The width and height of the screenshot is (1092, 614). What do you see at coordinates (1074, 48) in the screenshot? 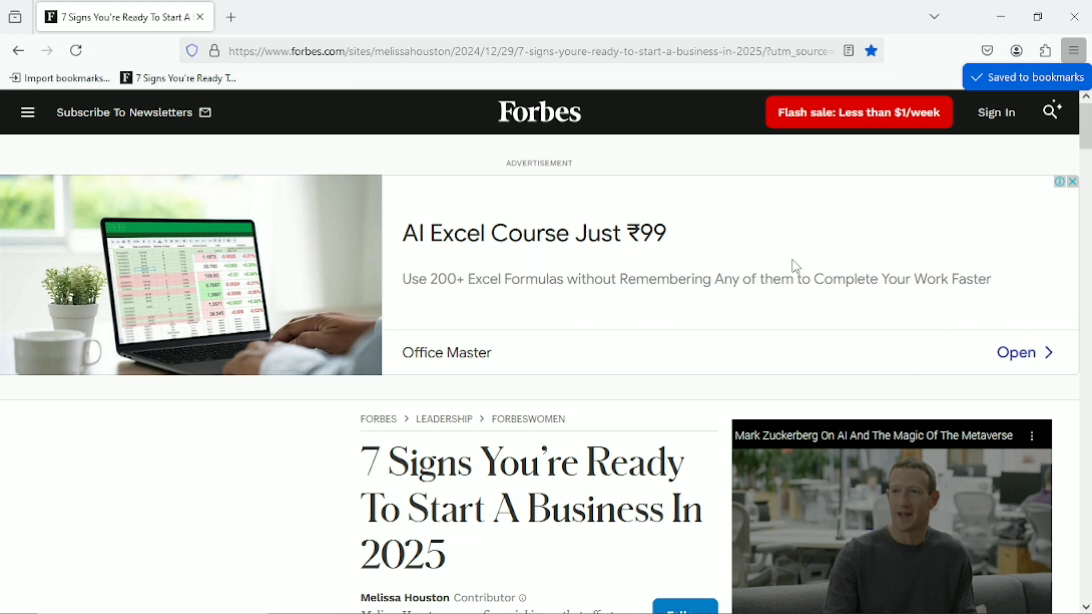
I see `open application menu` at bounding box center [1074, 48].